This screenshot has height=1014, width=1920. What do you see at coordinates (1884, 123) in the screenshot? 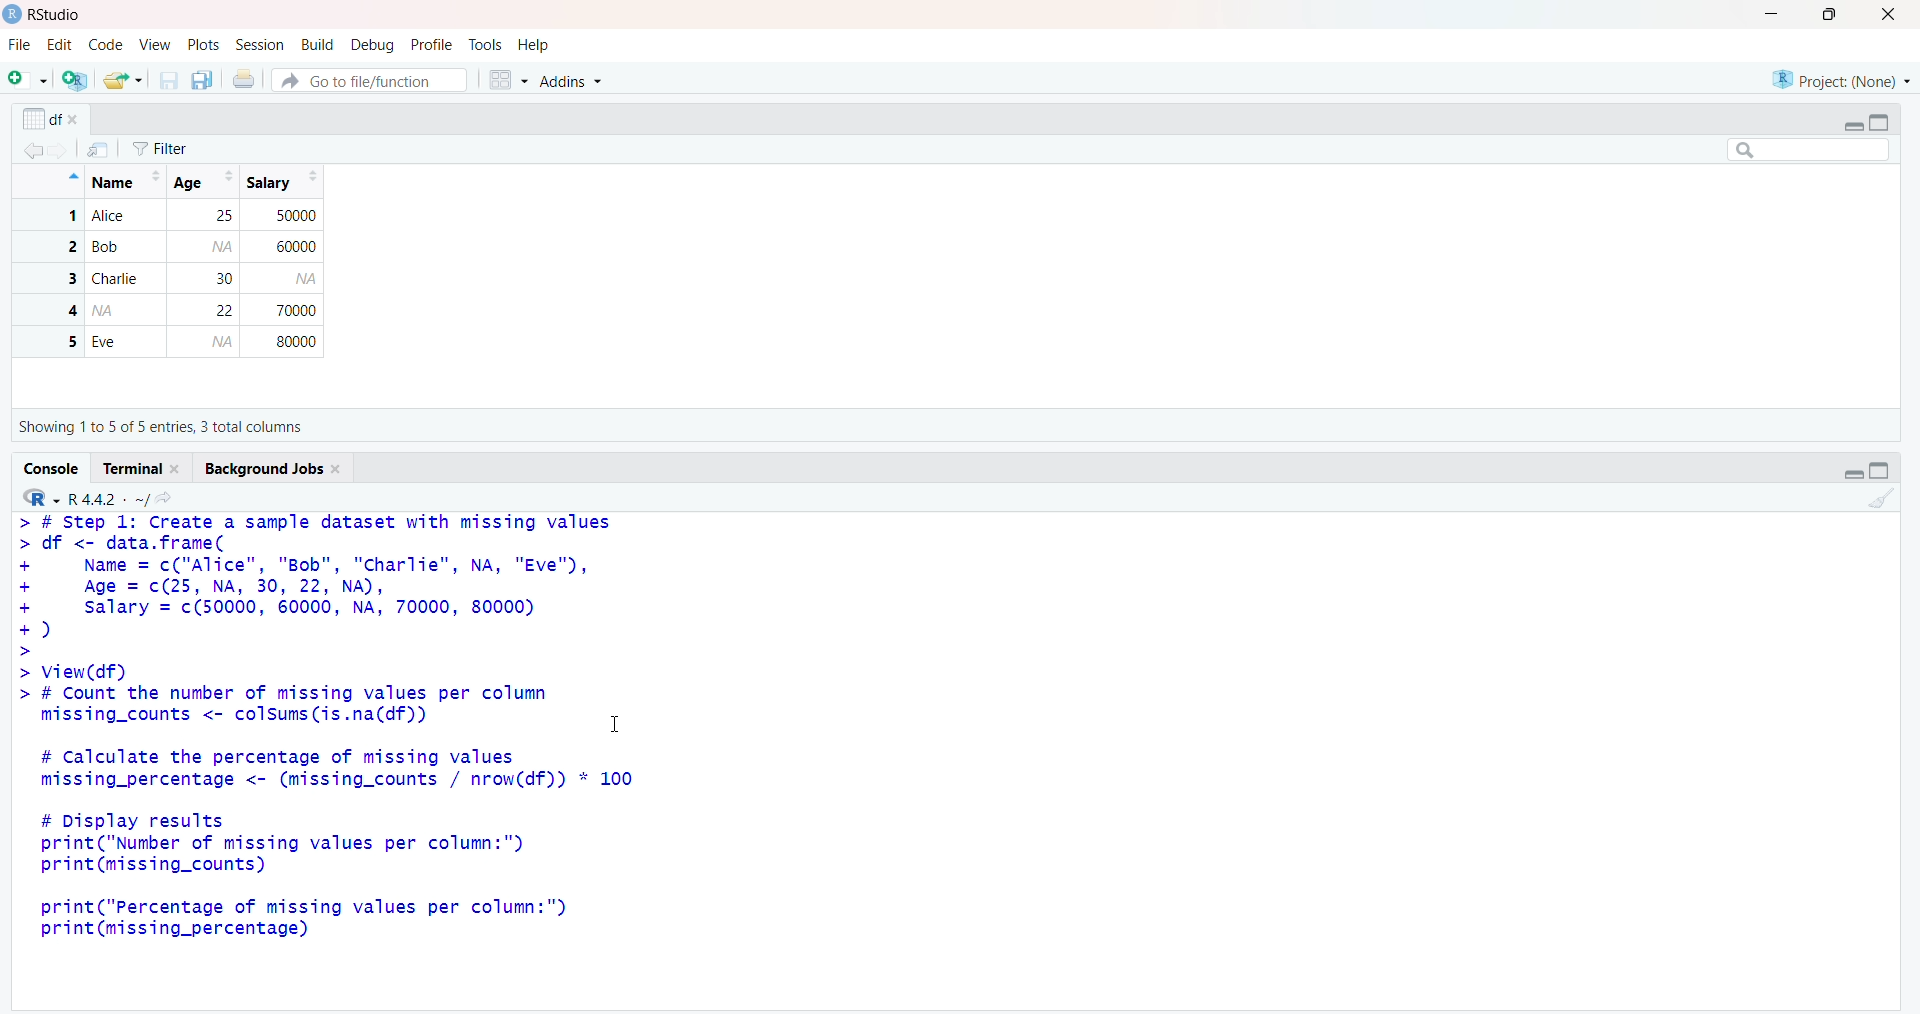
I see `Maximize` at bounding box center [1884, 123].